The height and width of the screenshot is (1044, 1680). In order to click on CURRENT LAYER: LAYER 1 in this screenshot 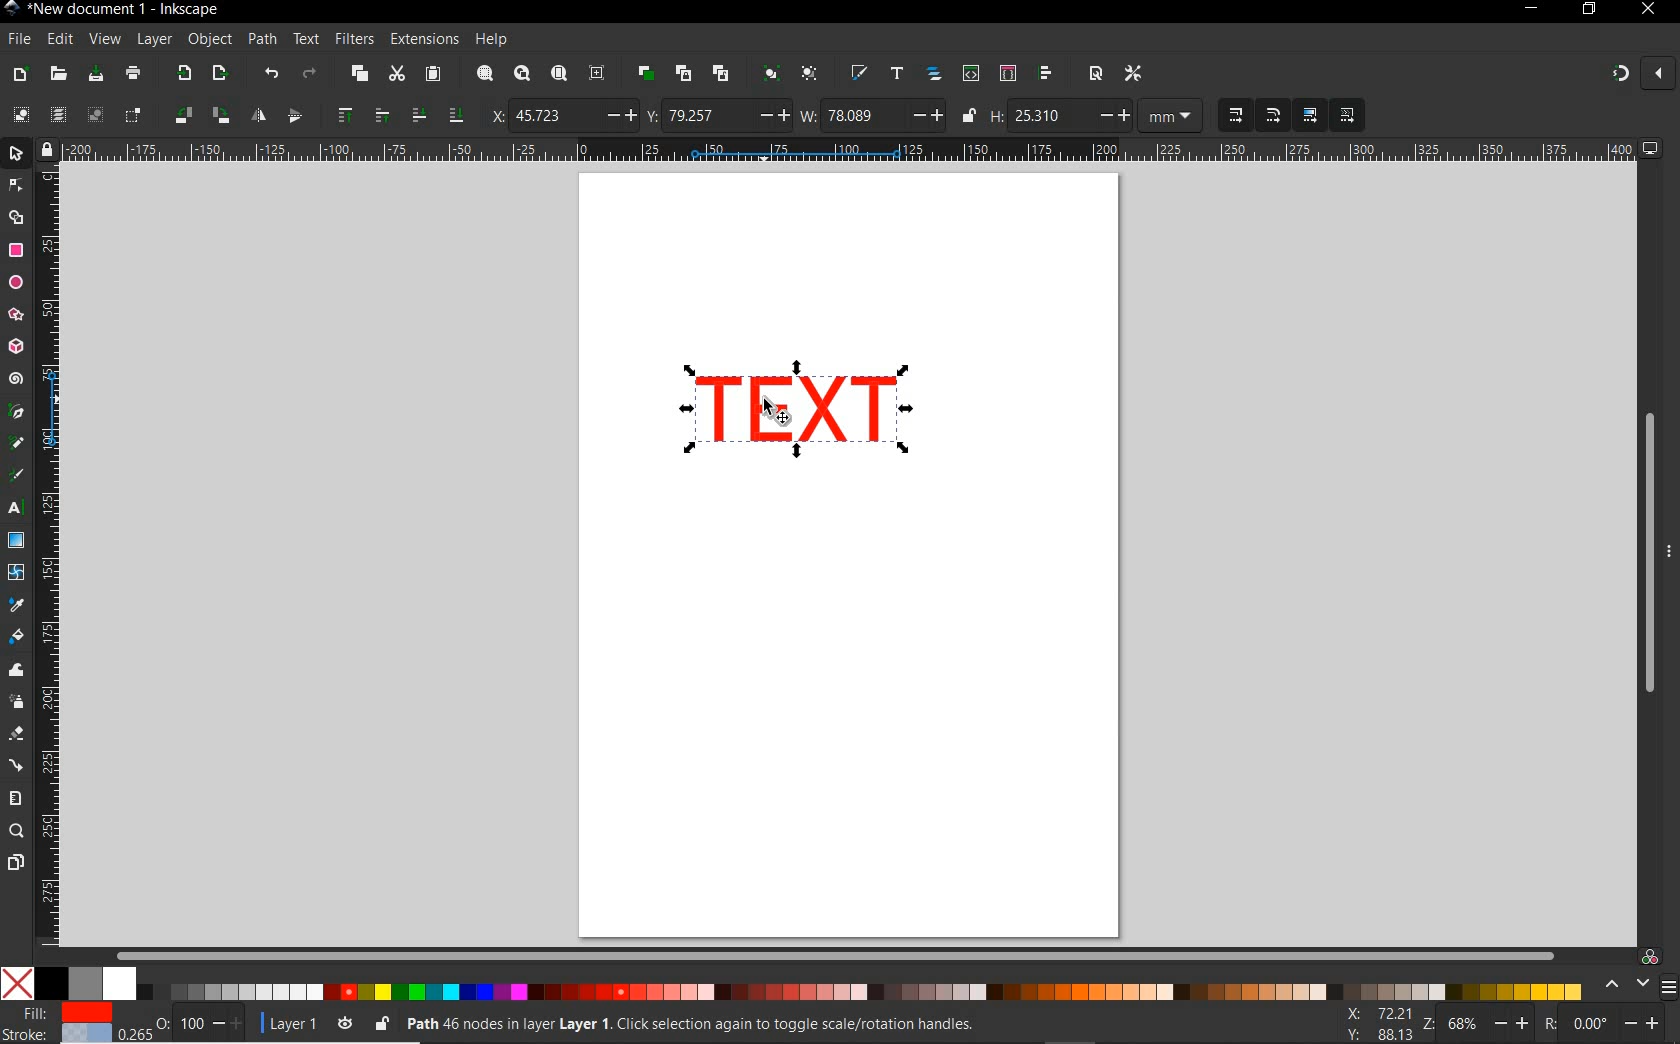, I will do `click(291, 1026)`.